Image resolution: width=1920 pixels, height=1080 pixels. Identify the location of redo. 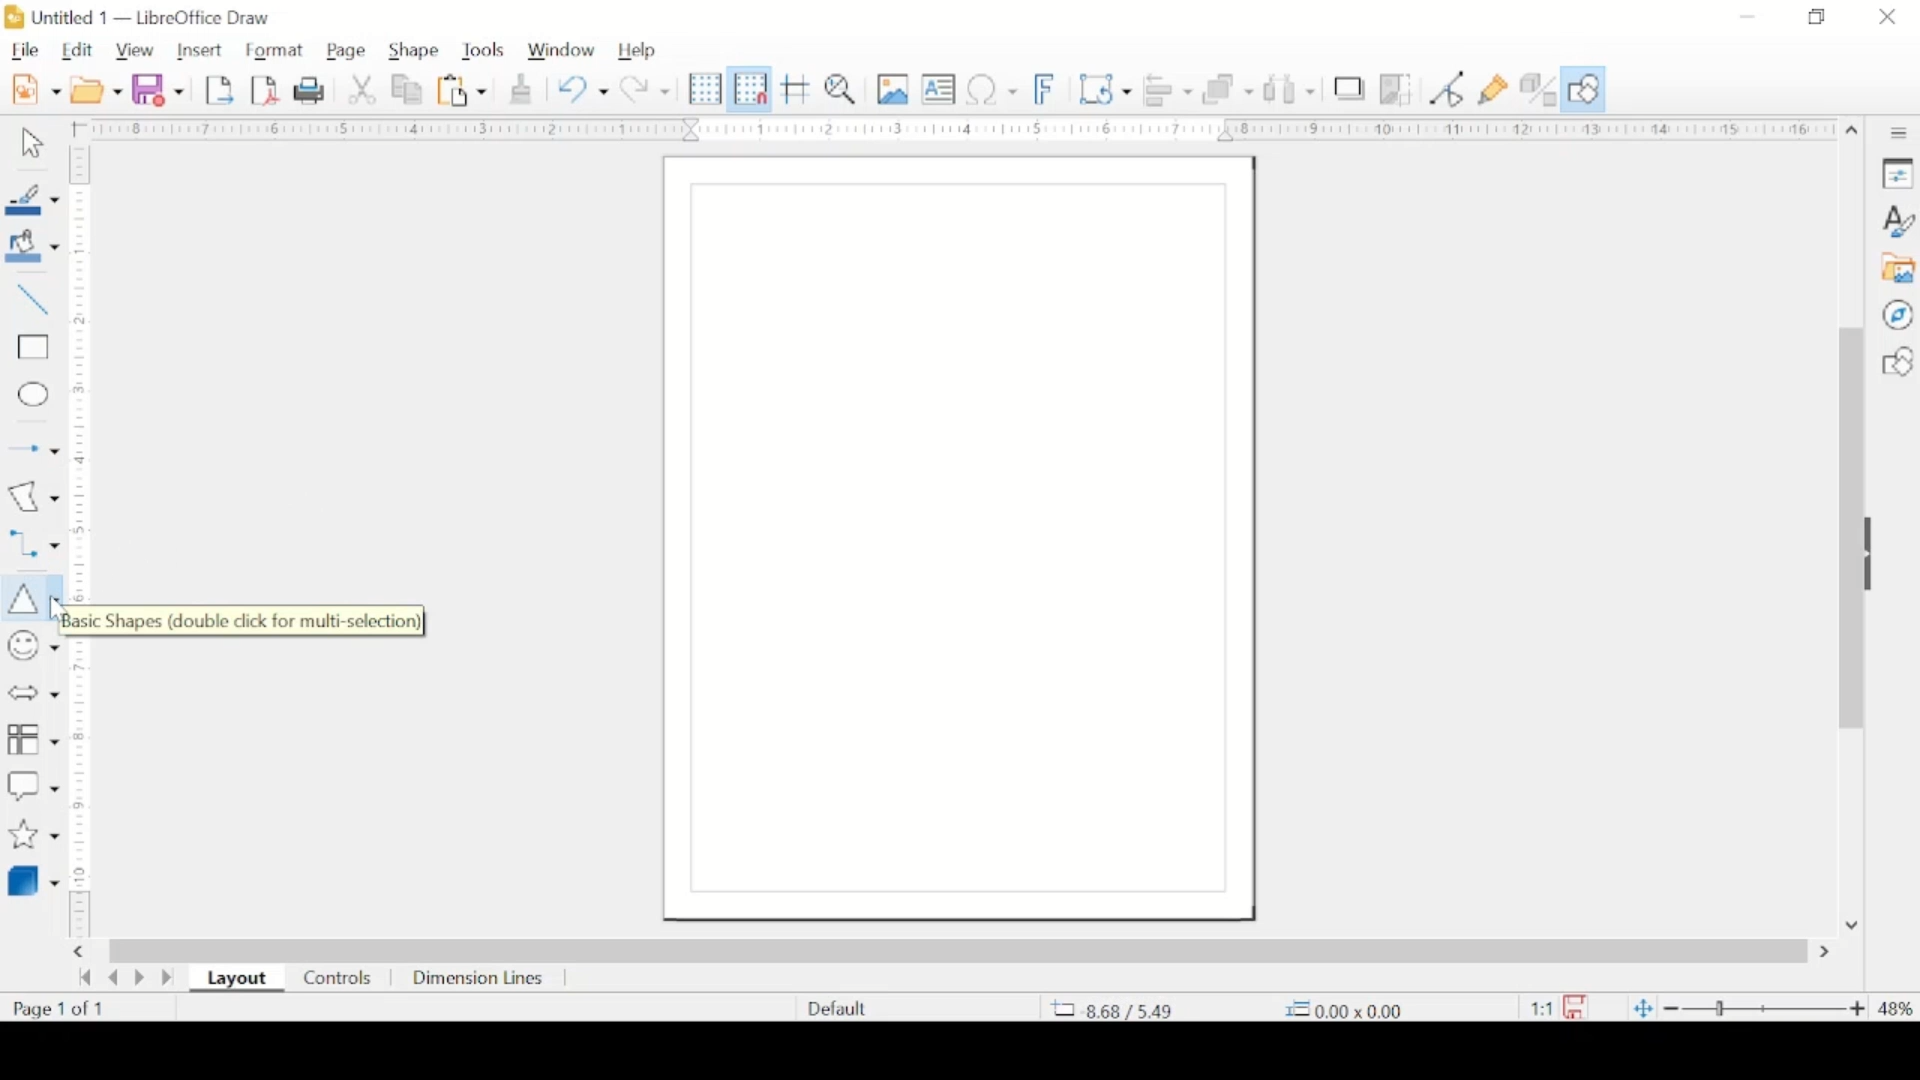
(647, 89).